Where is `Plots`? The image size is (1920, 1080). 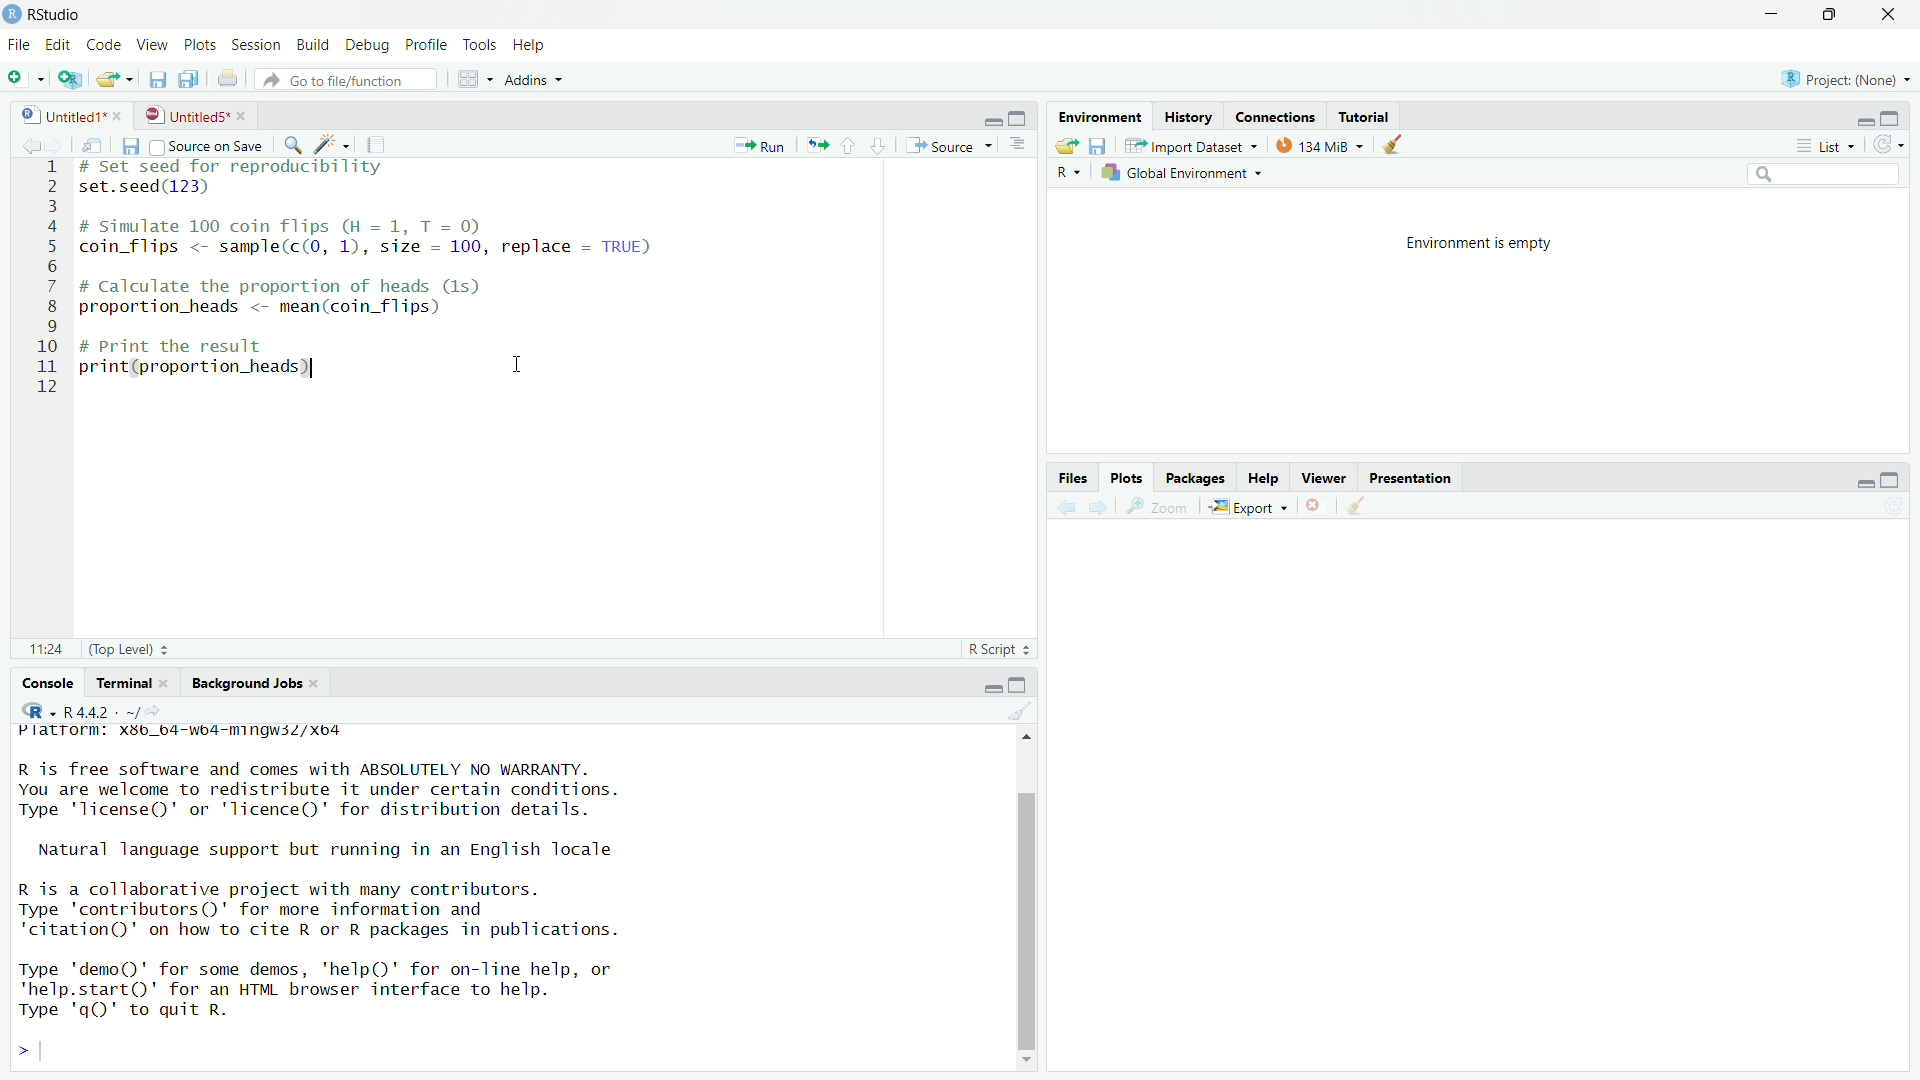
Plots is located at coordinates (1127, 480).